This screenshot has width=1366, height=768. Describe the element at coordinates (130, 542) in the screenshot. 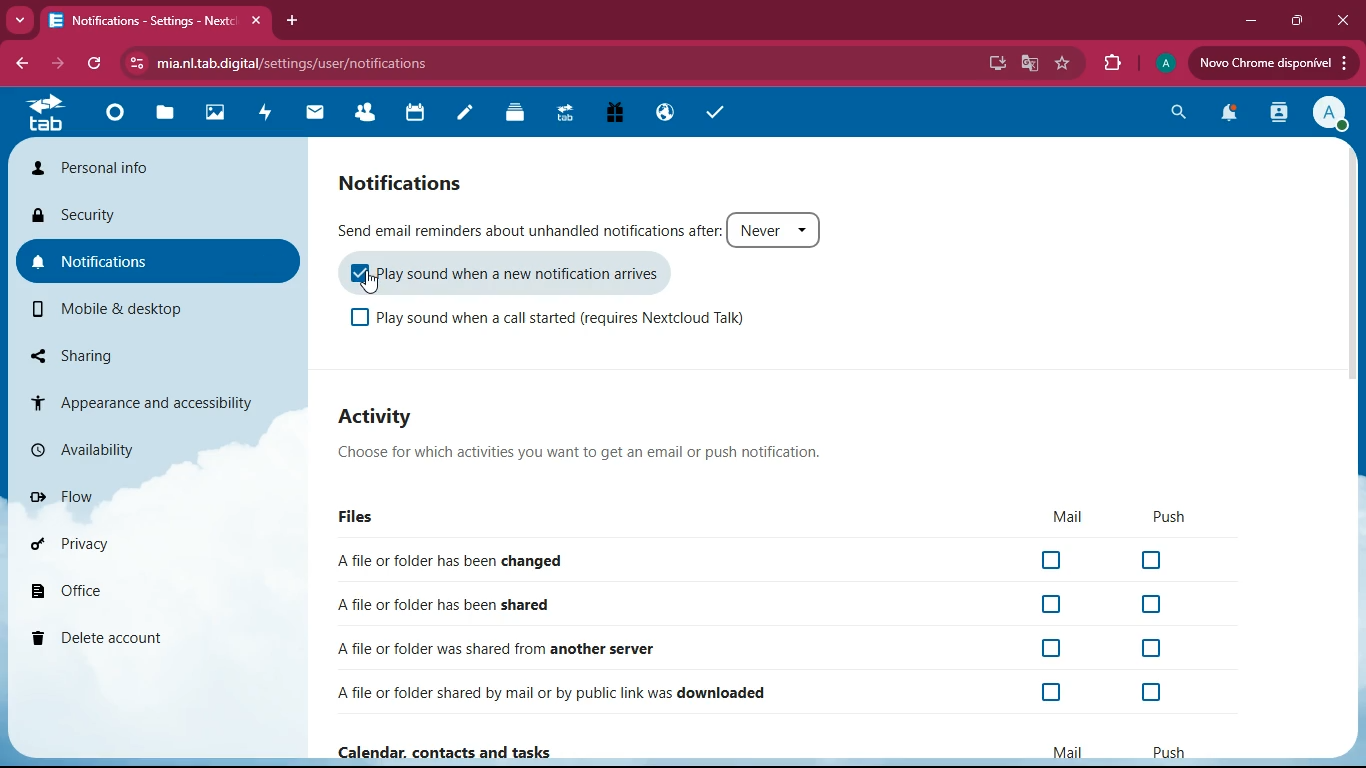

I see `privacy` at that location.